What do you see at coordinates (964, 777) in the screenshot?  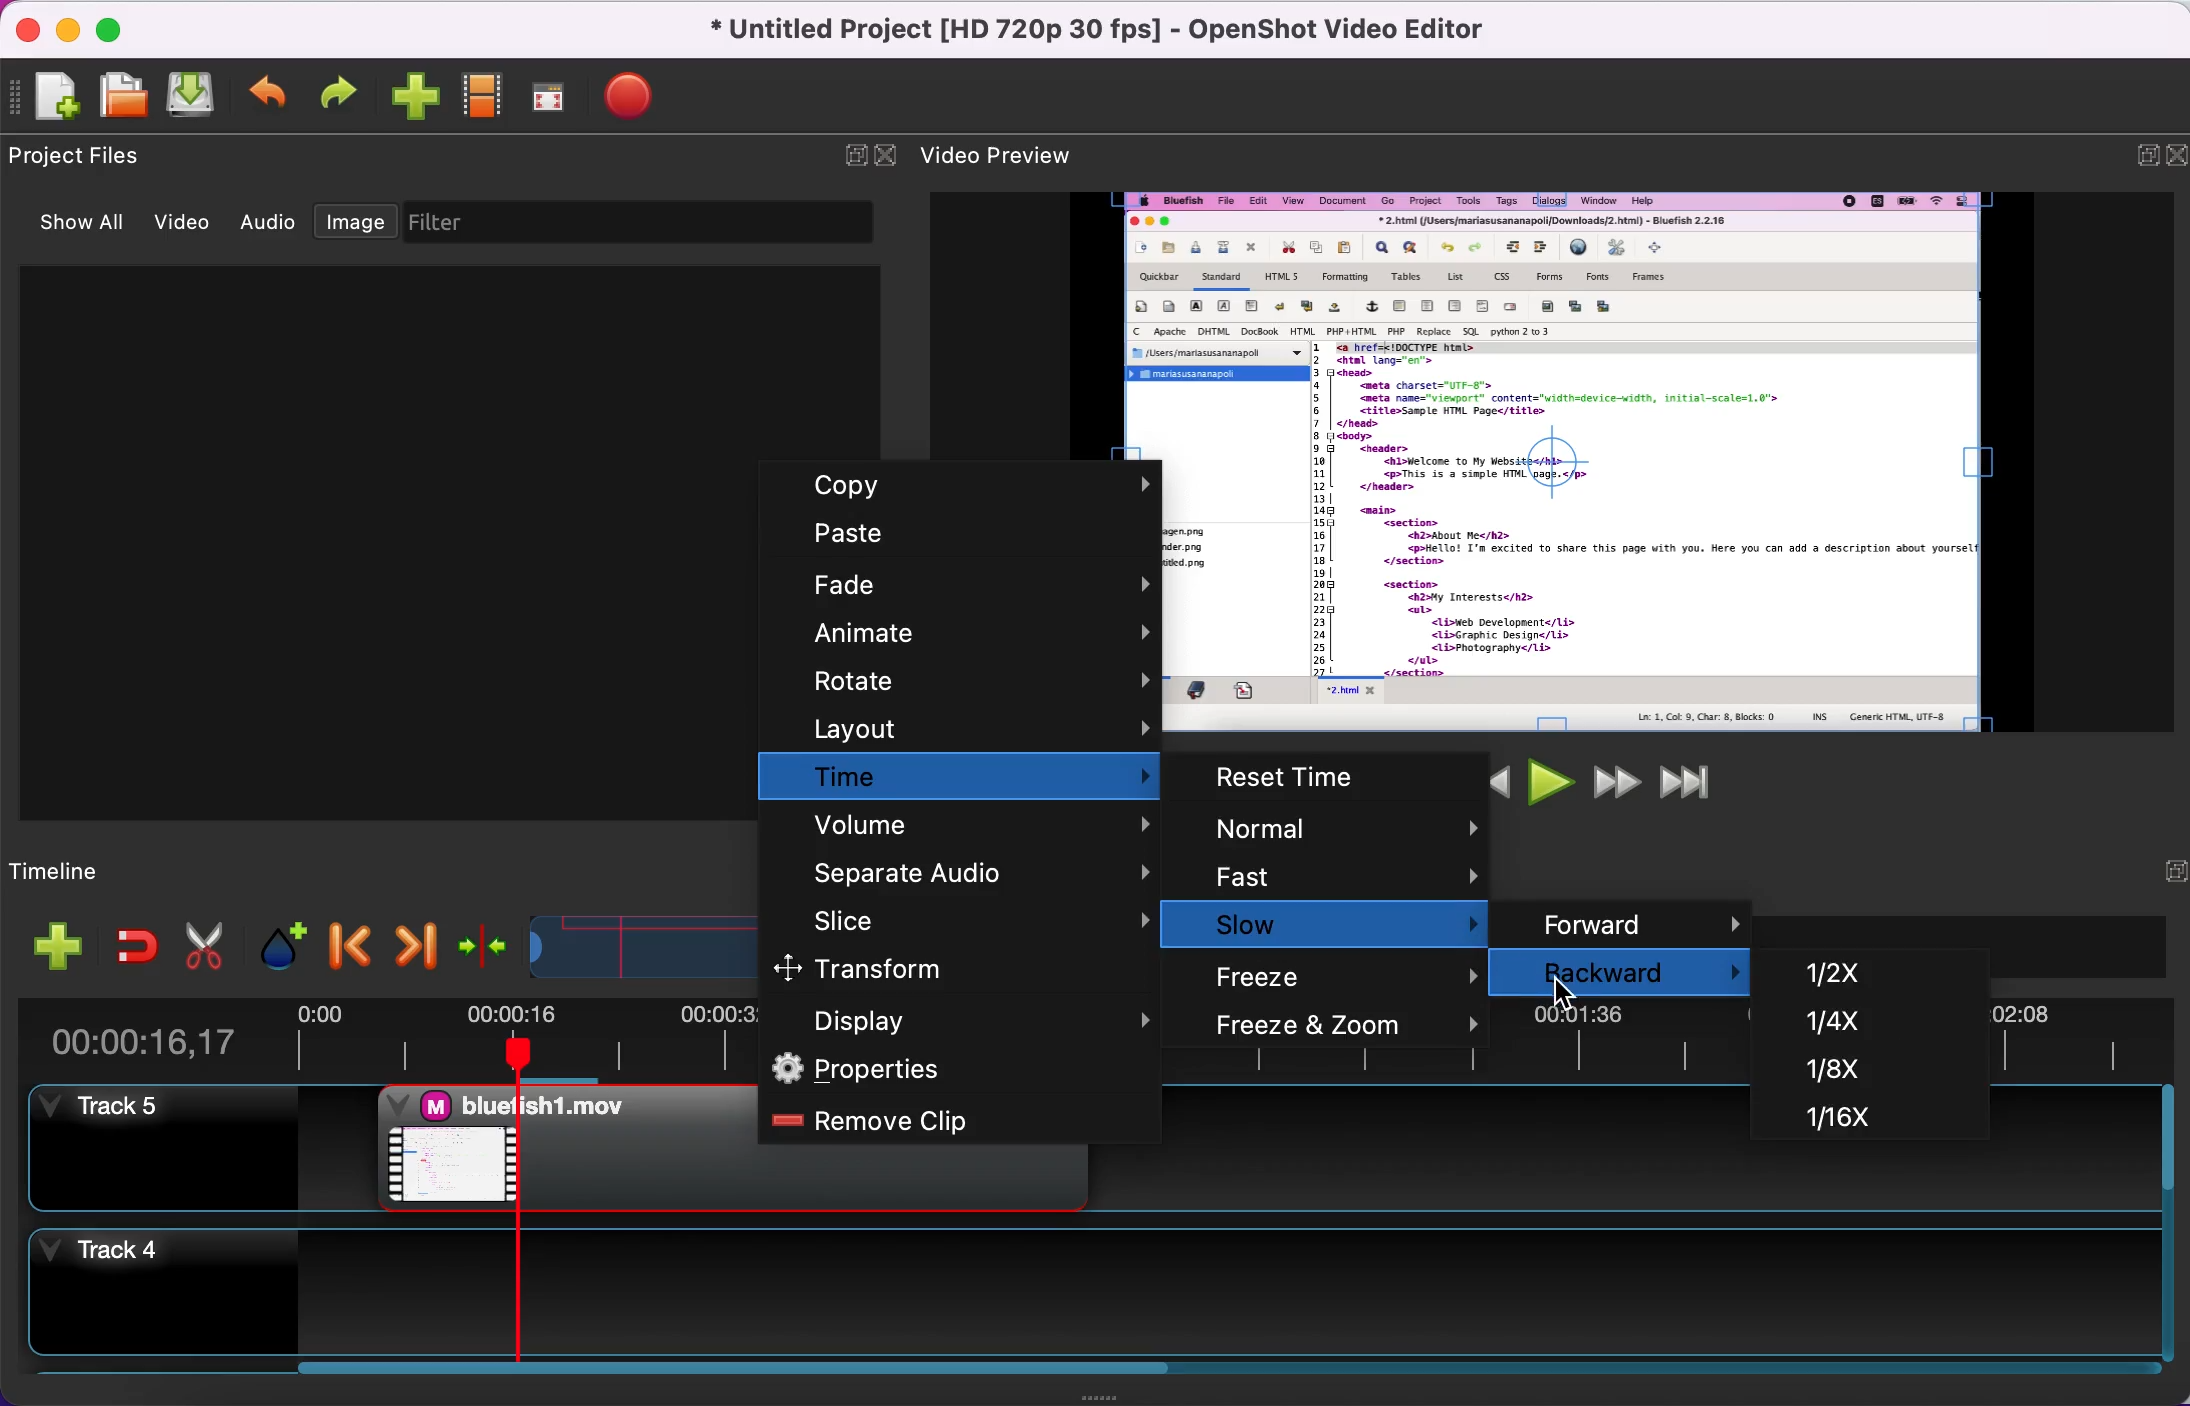 I see `time` at bounding box center [964, 777].